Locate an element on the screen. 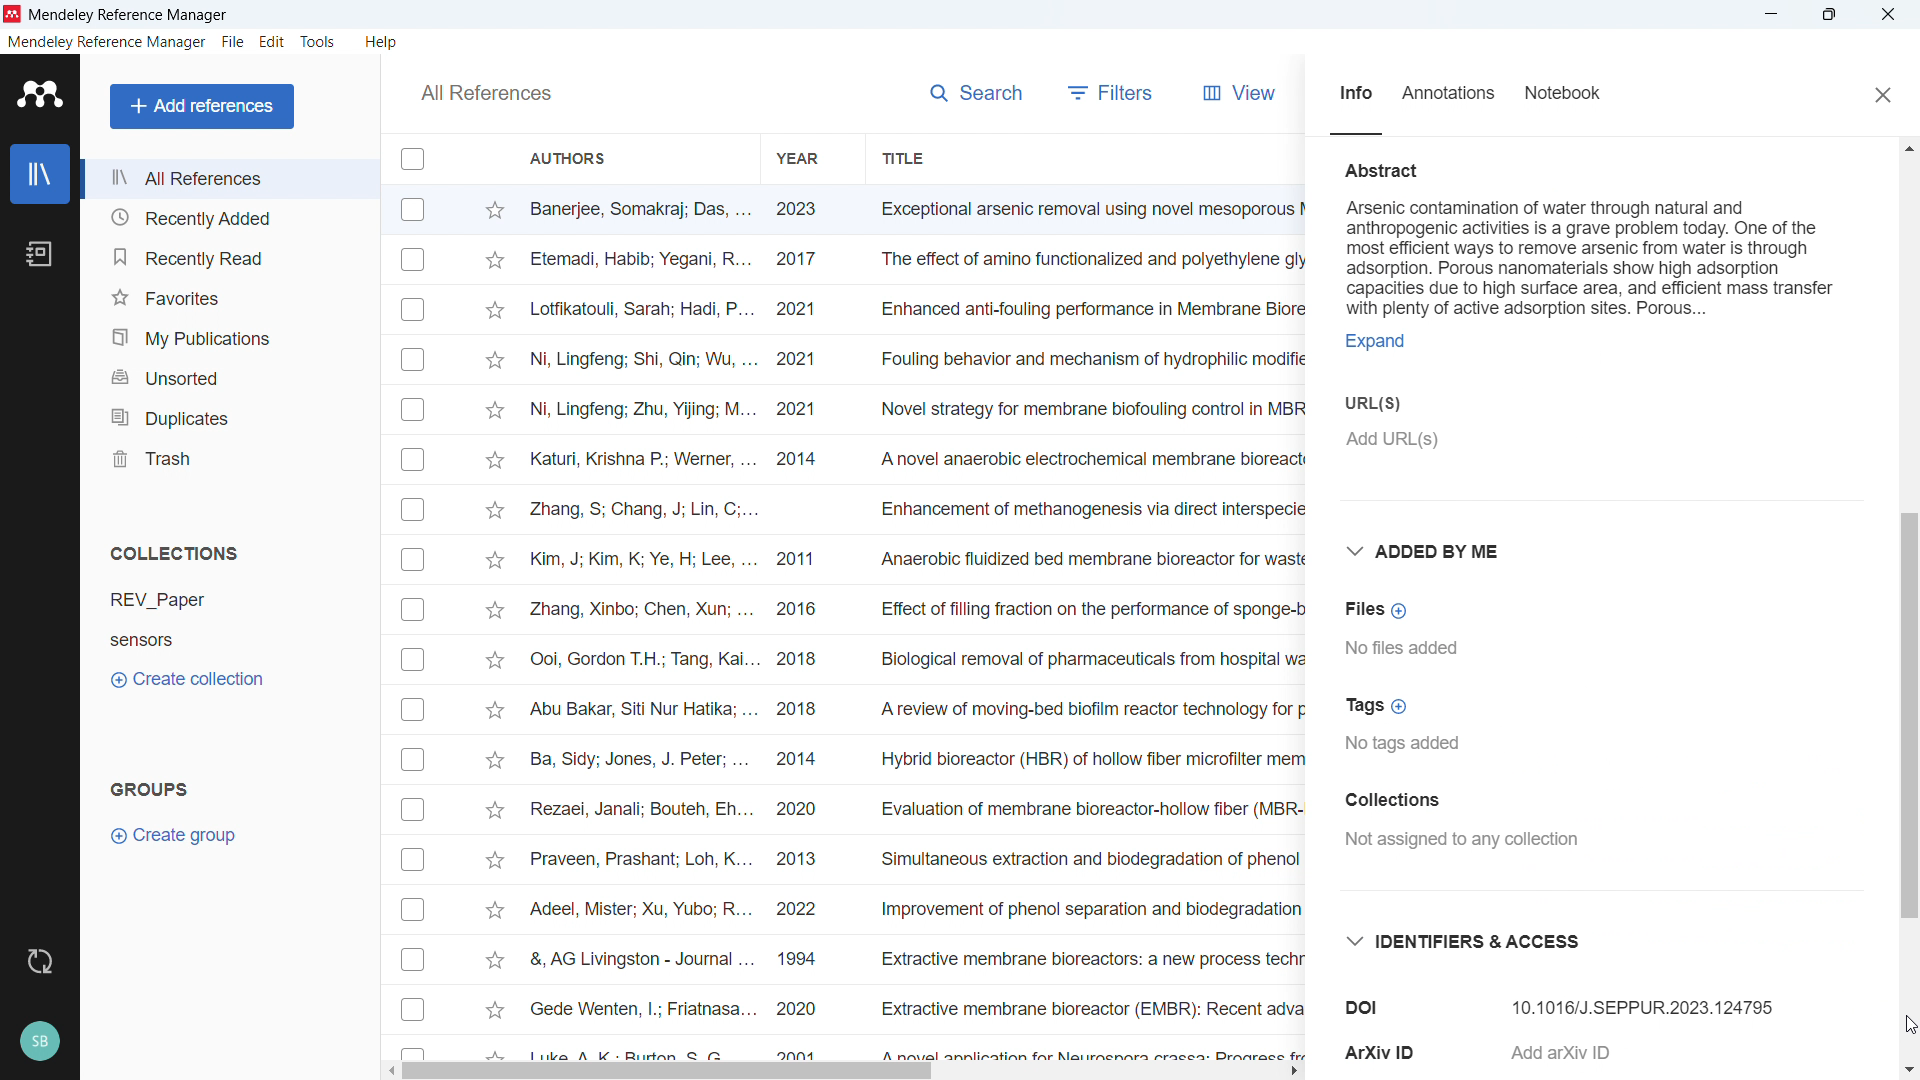 Image resolution: width=1920 pixels, height=1080 pixels. katuri,krishna p,werner is located at coordinates (641, 457).